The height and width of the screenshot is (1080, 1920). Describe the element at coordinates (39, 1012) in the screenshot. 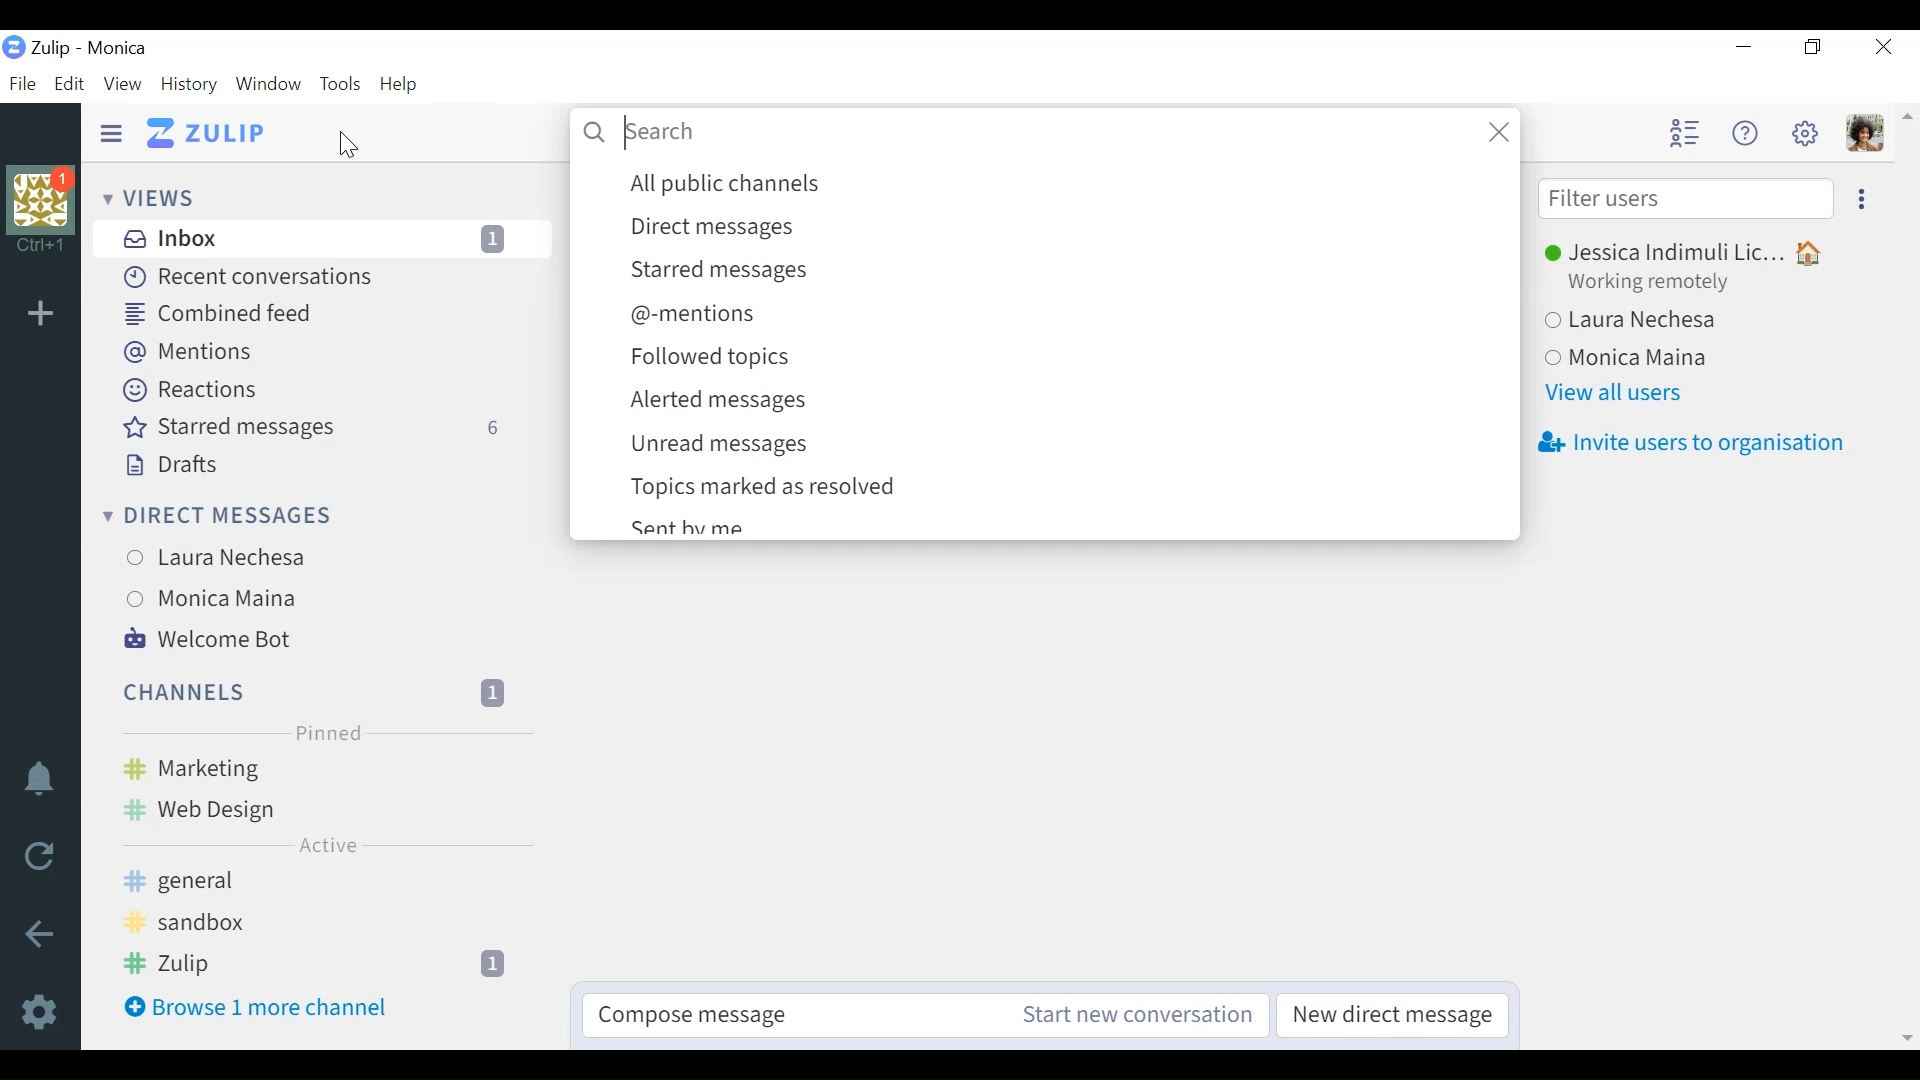

I see `Settings` at that location.